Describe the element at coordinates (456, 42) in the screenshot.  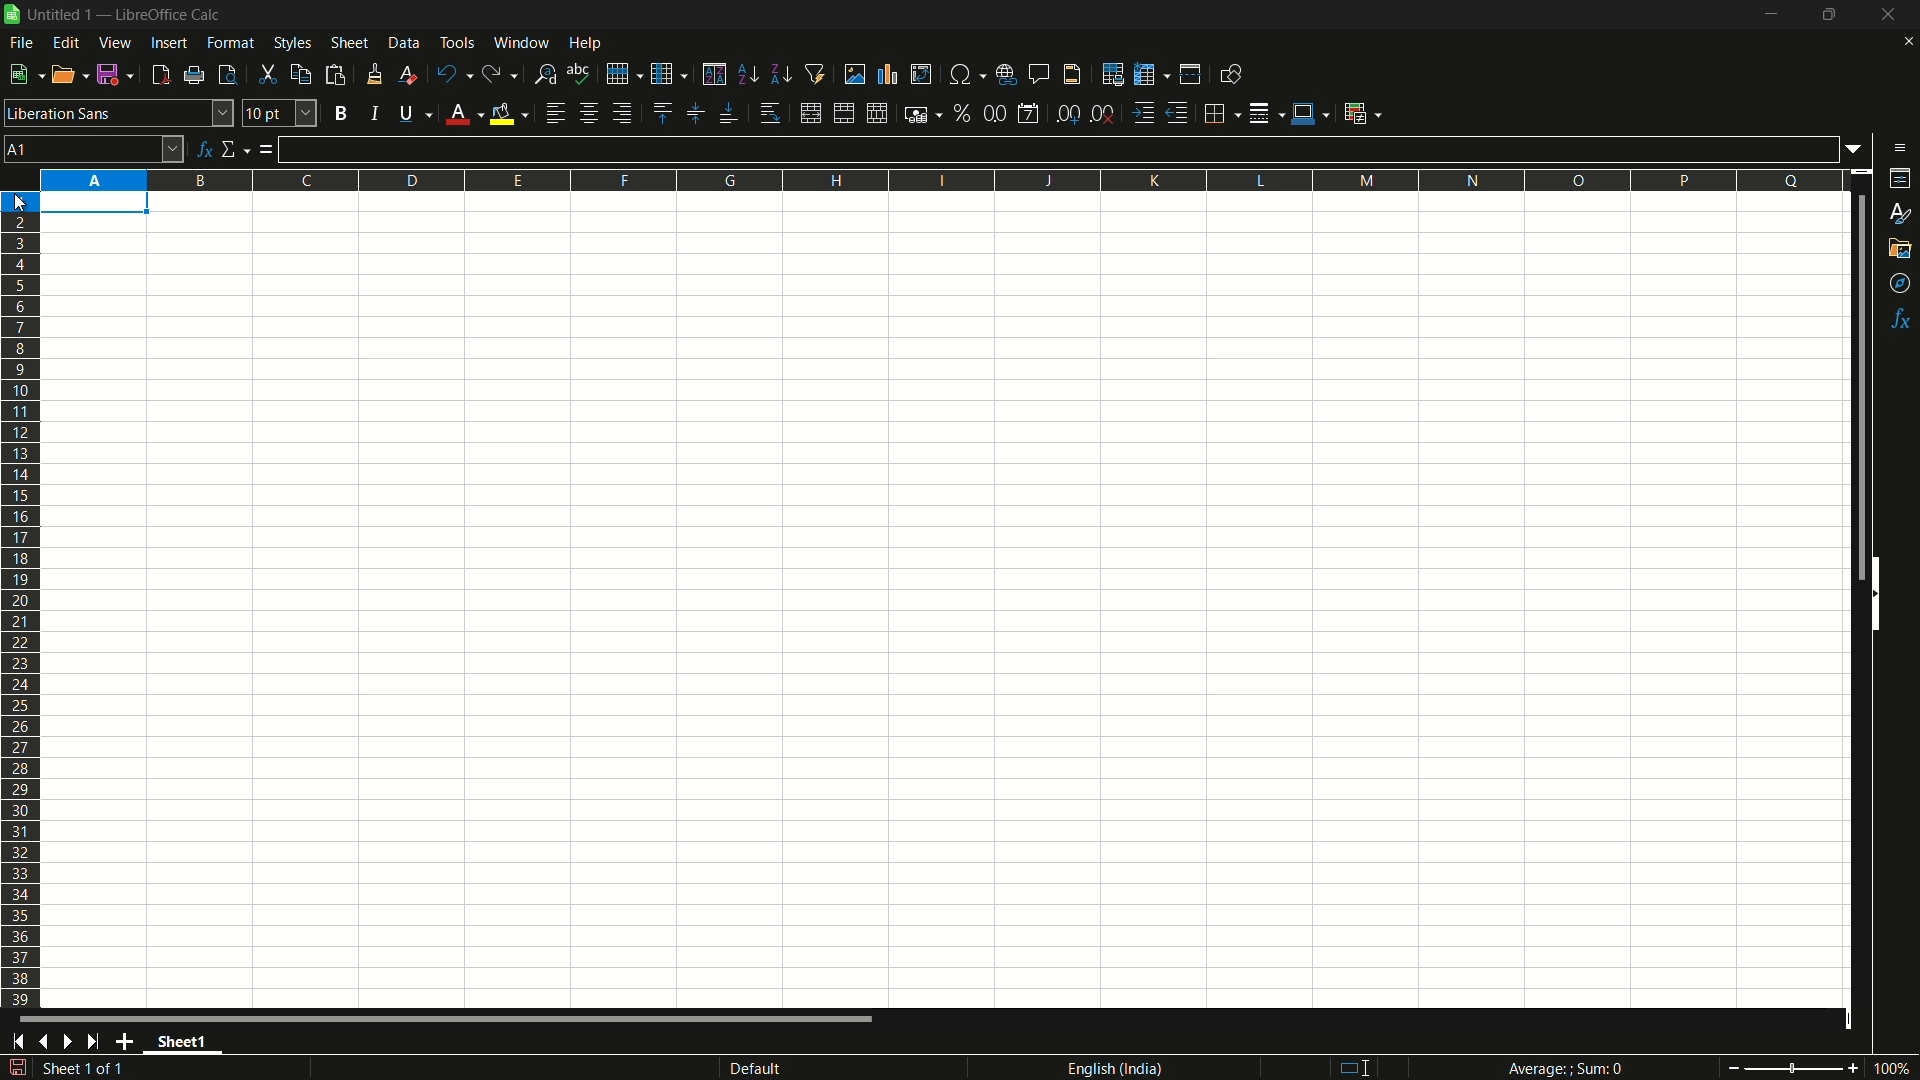
I see `tools menu` at that location.